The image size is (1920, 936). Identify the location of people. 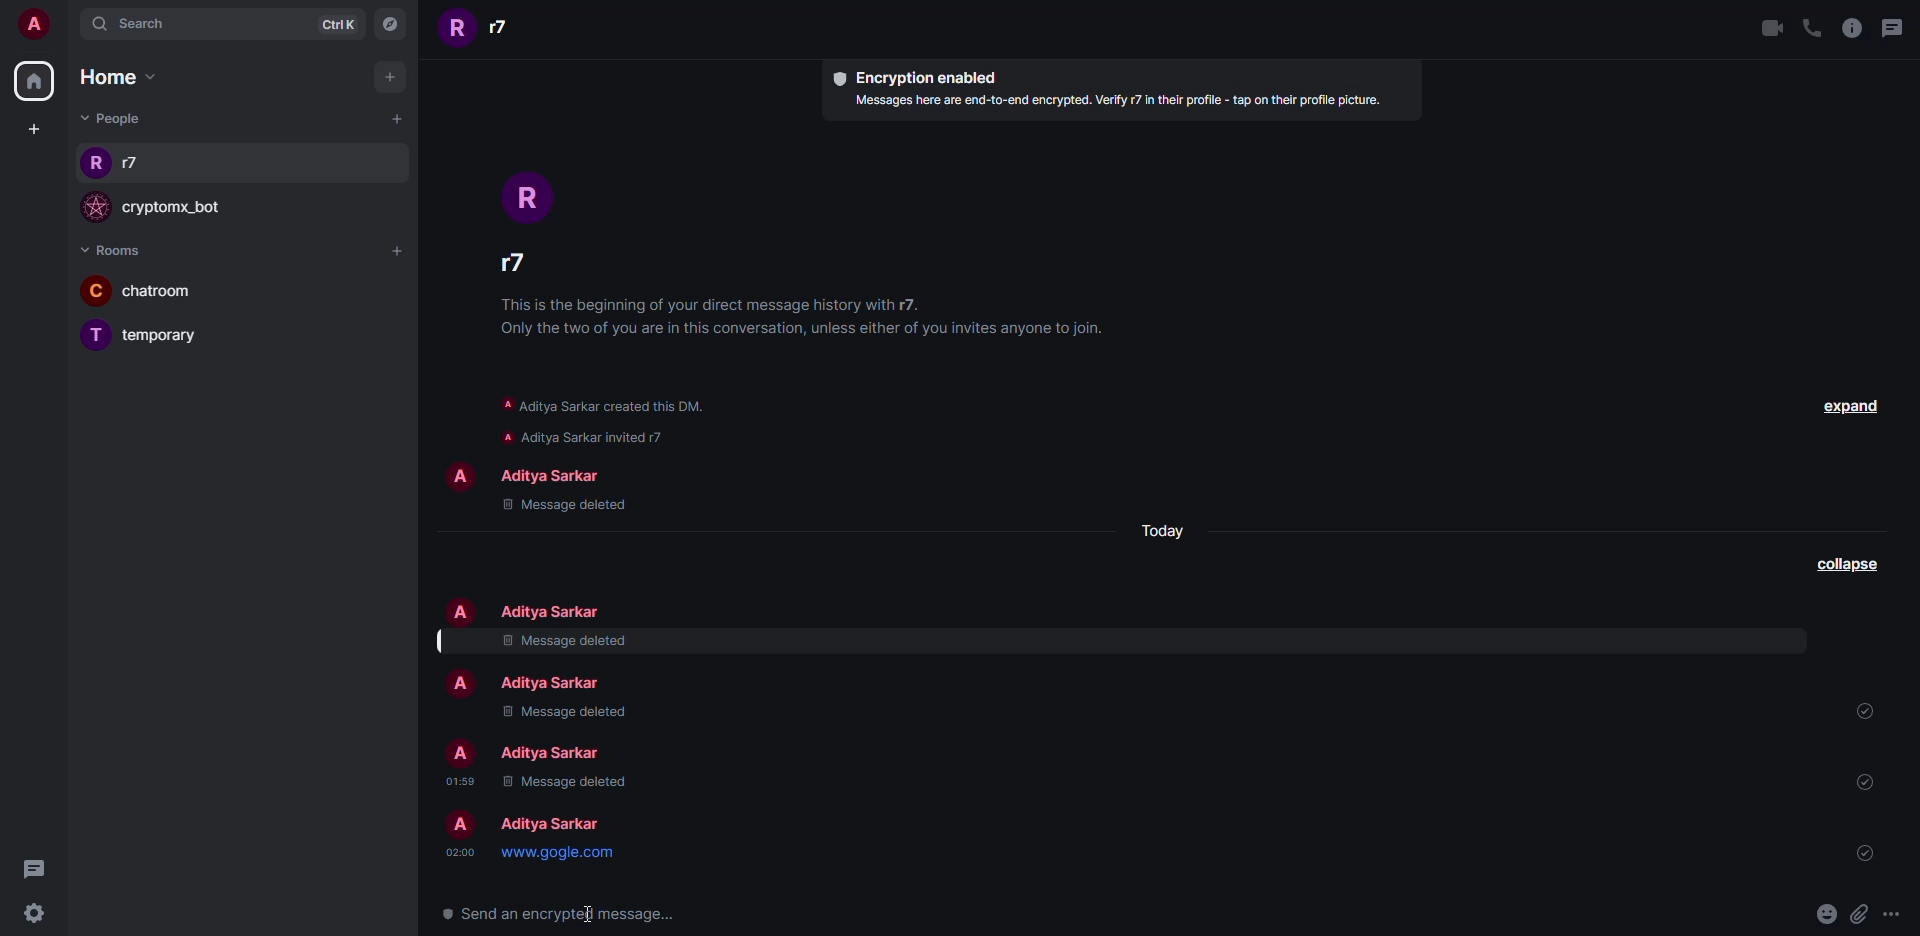
(555, 822).